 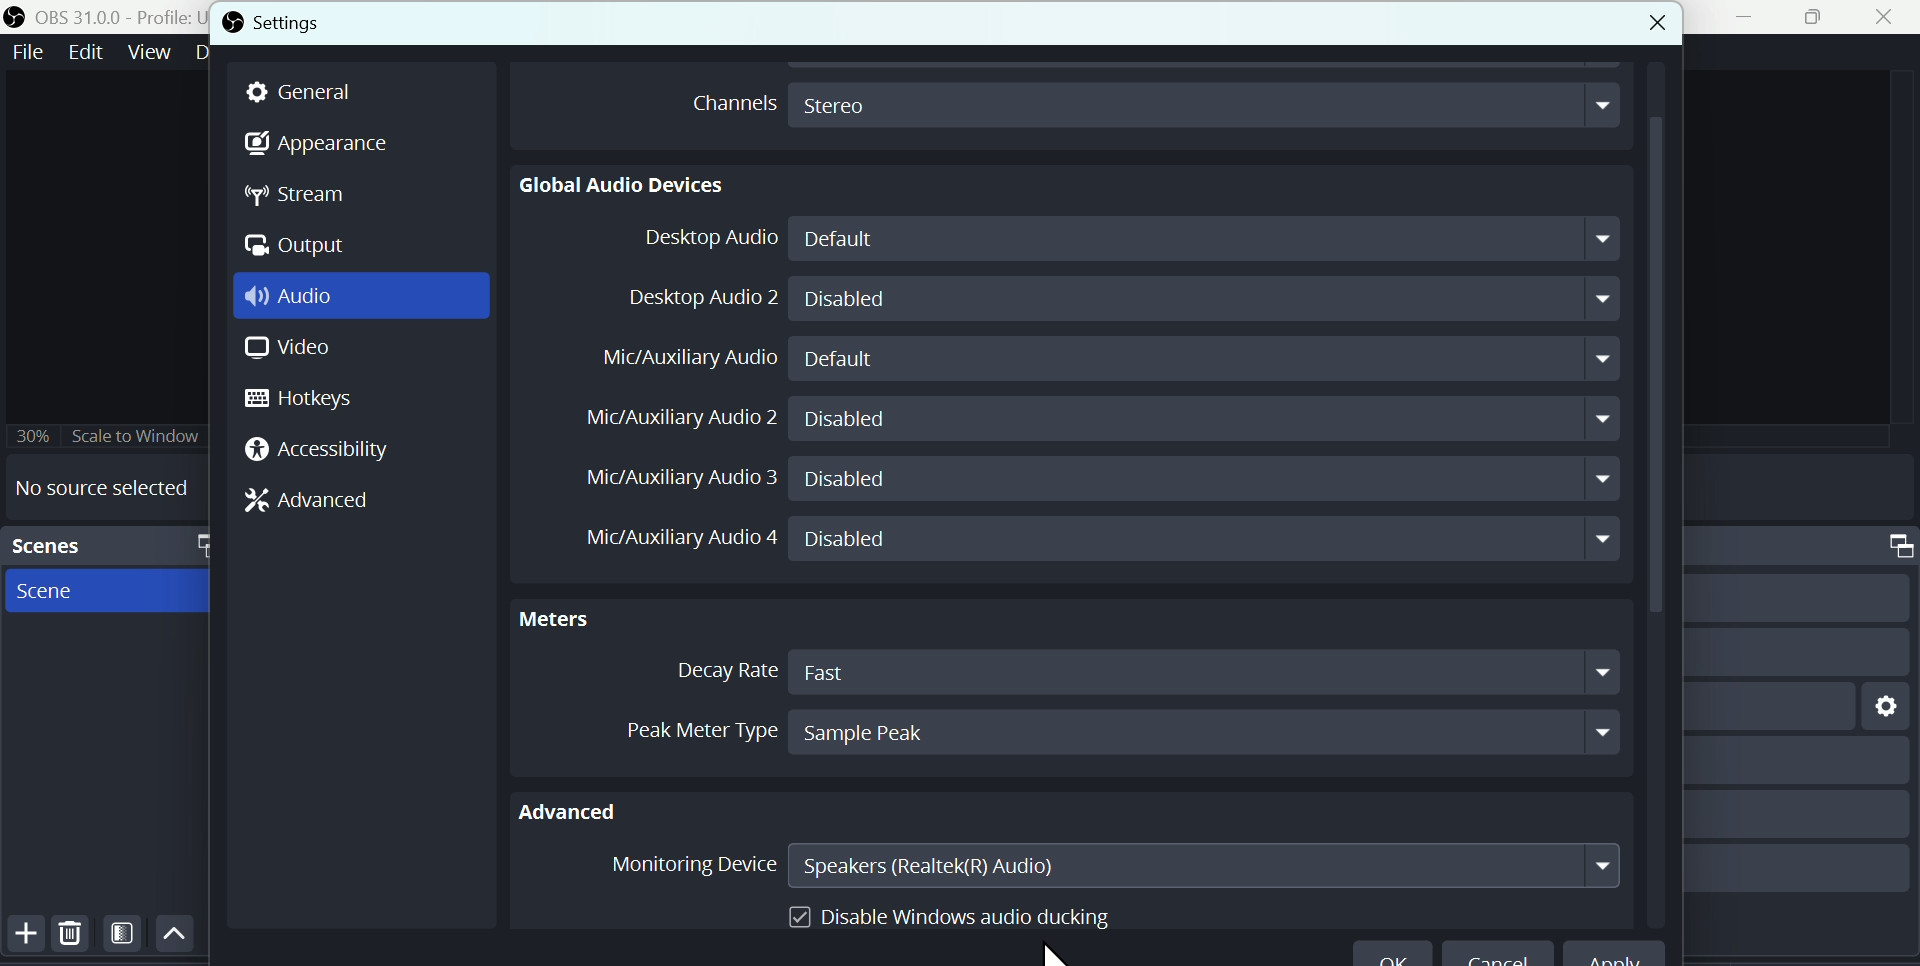 I want to click on maximize, so click(x=1890, y=546).